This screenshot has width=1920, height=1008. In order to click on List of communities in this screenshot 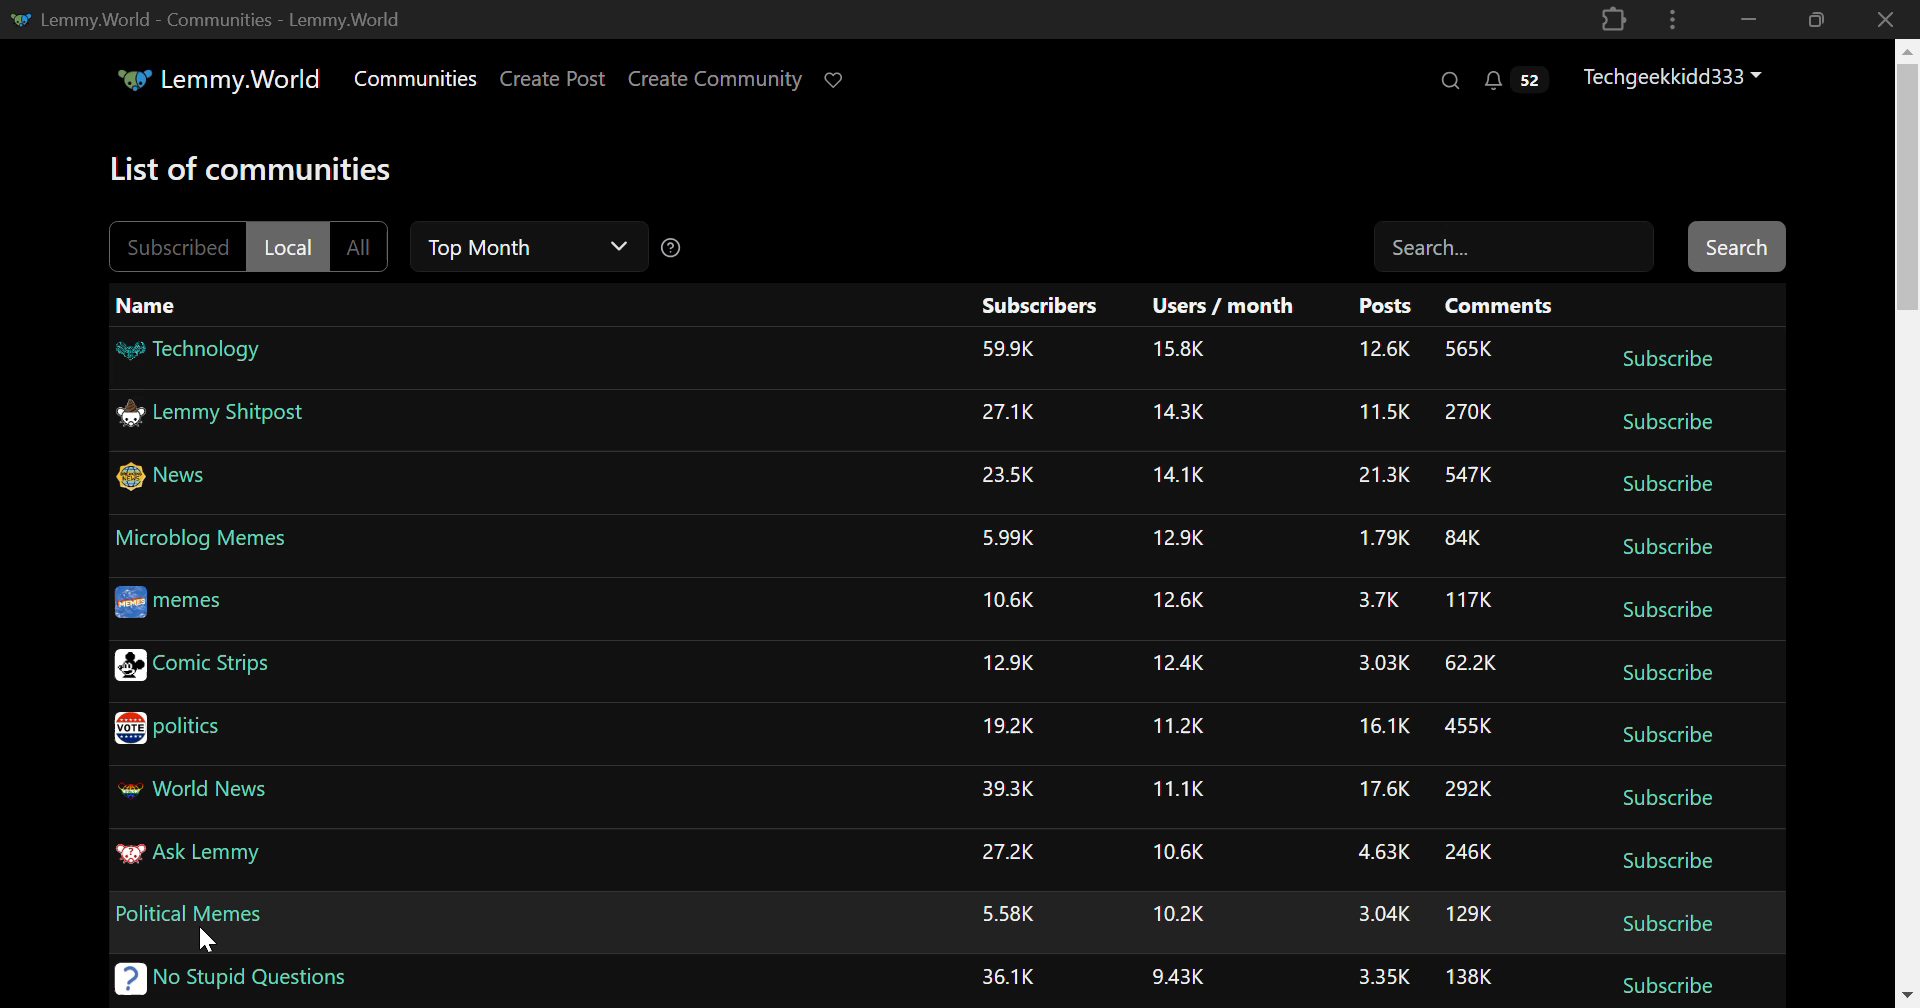, I will do `click(258, 166)`.